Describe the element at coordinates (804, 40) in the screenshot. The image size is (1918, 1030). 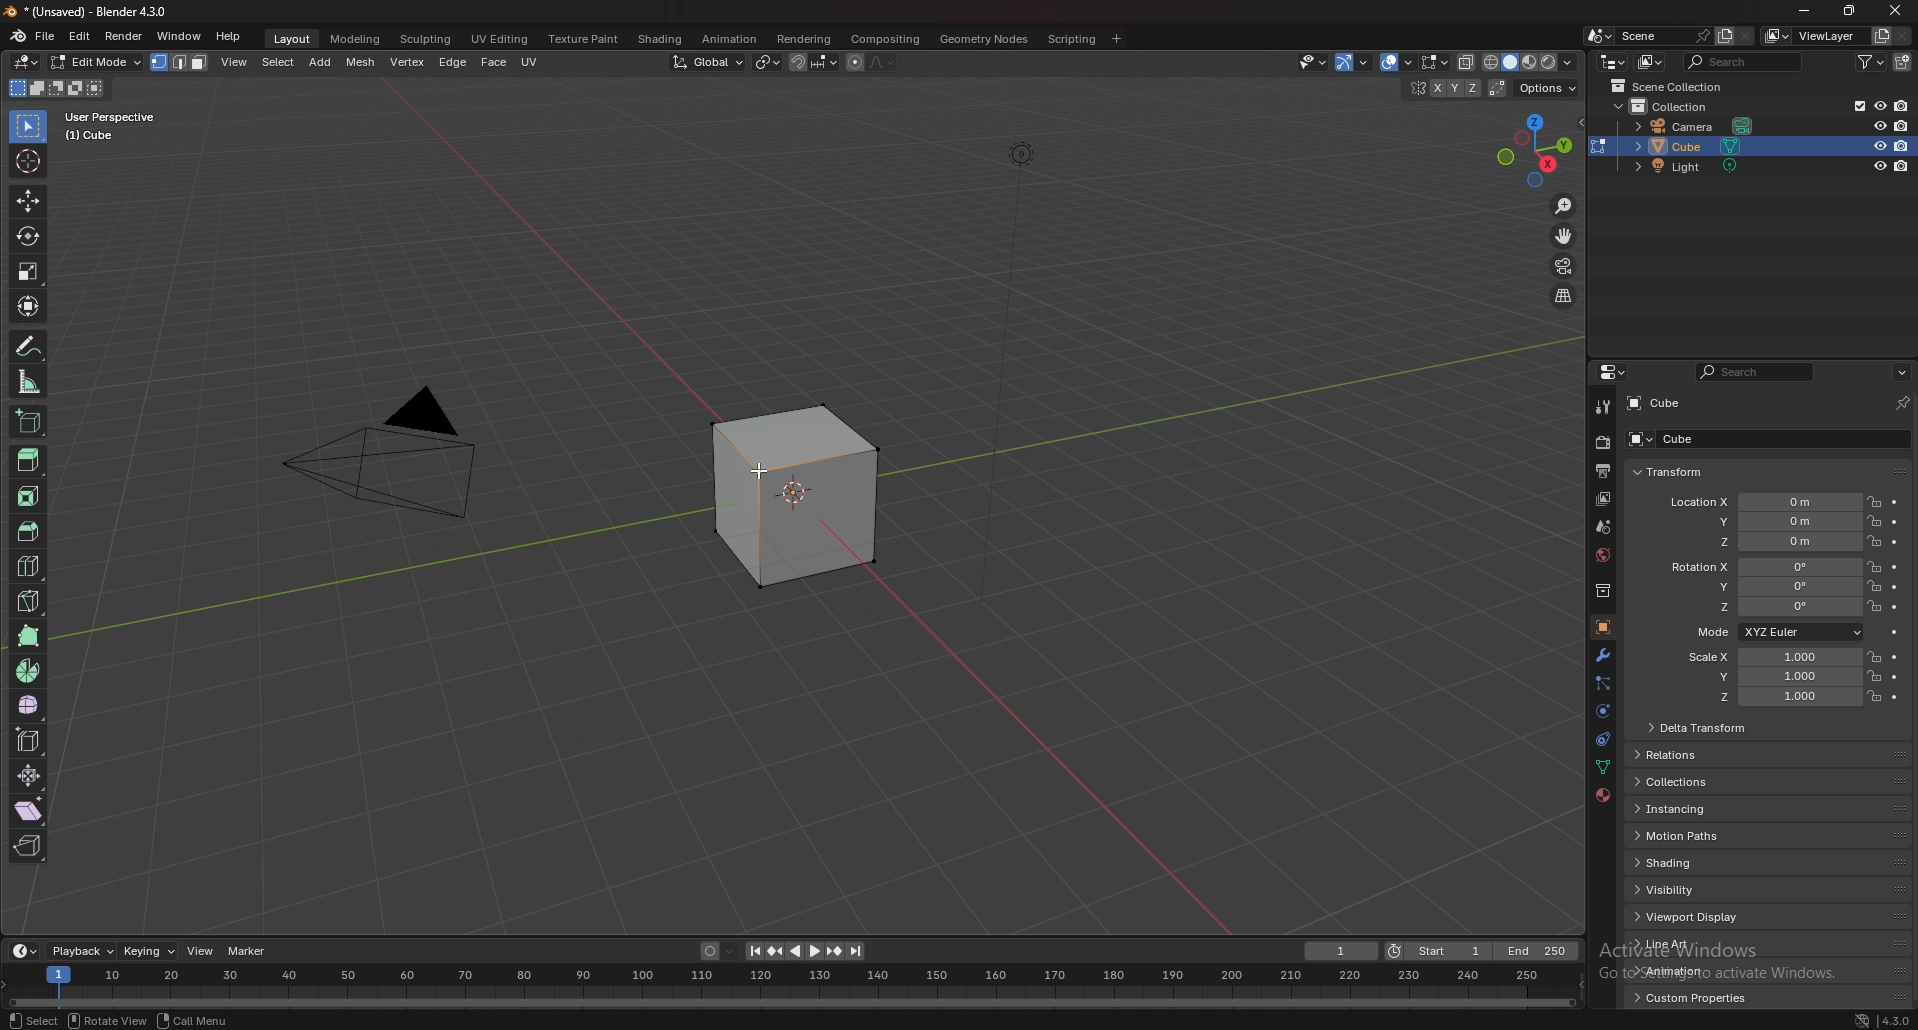
I see `rendering` at that location.